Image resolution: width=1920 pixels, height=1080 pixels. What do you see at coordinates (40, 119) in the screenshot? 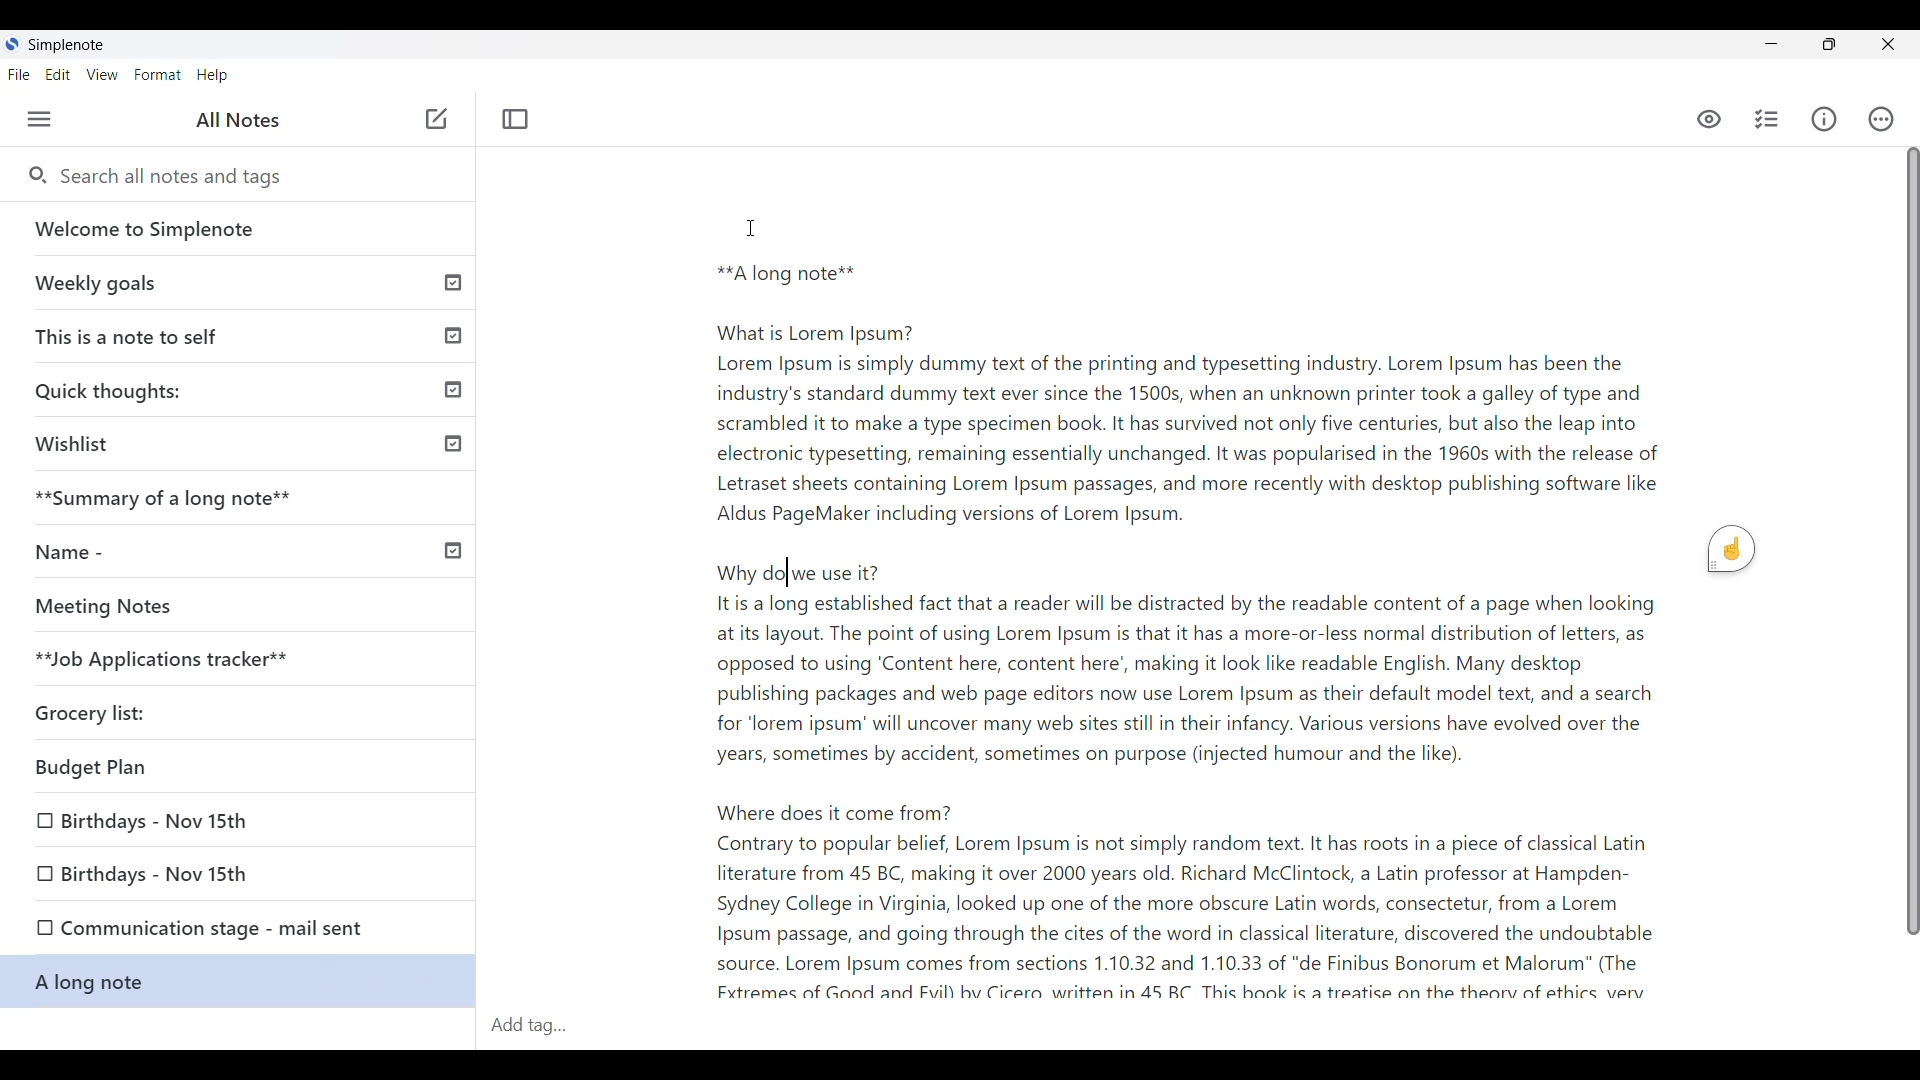
I see `Menu` at bounding box center [40, 119].